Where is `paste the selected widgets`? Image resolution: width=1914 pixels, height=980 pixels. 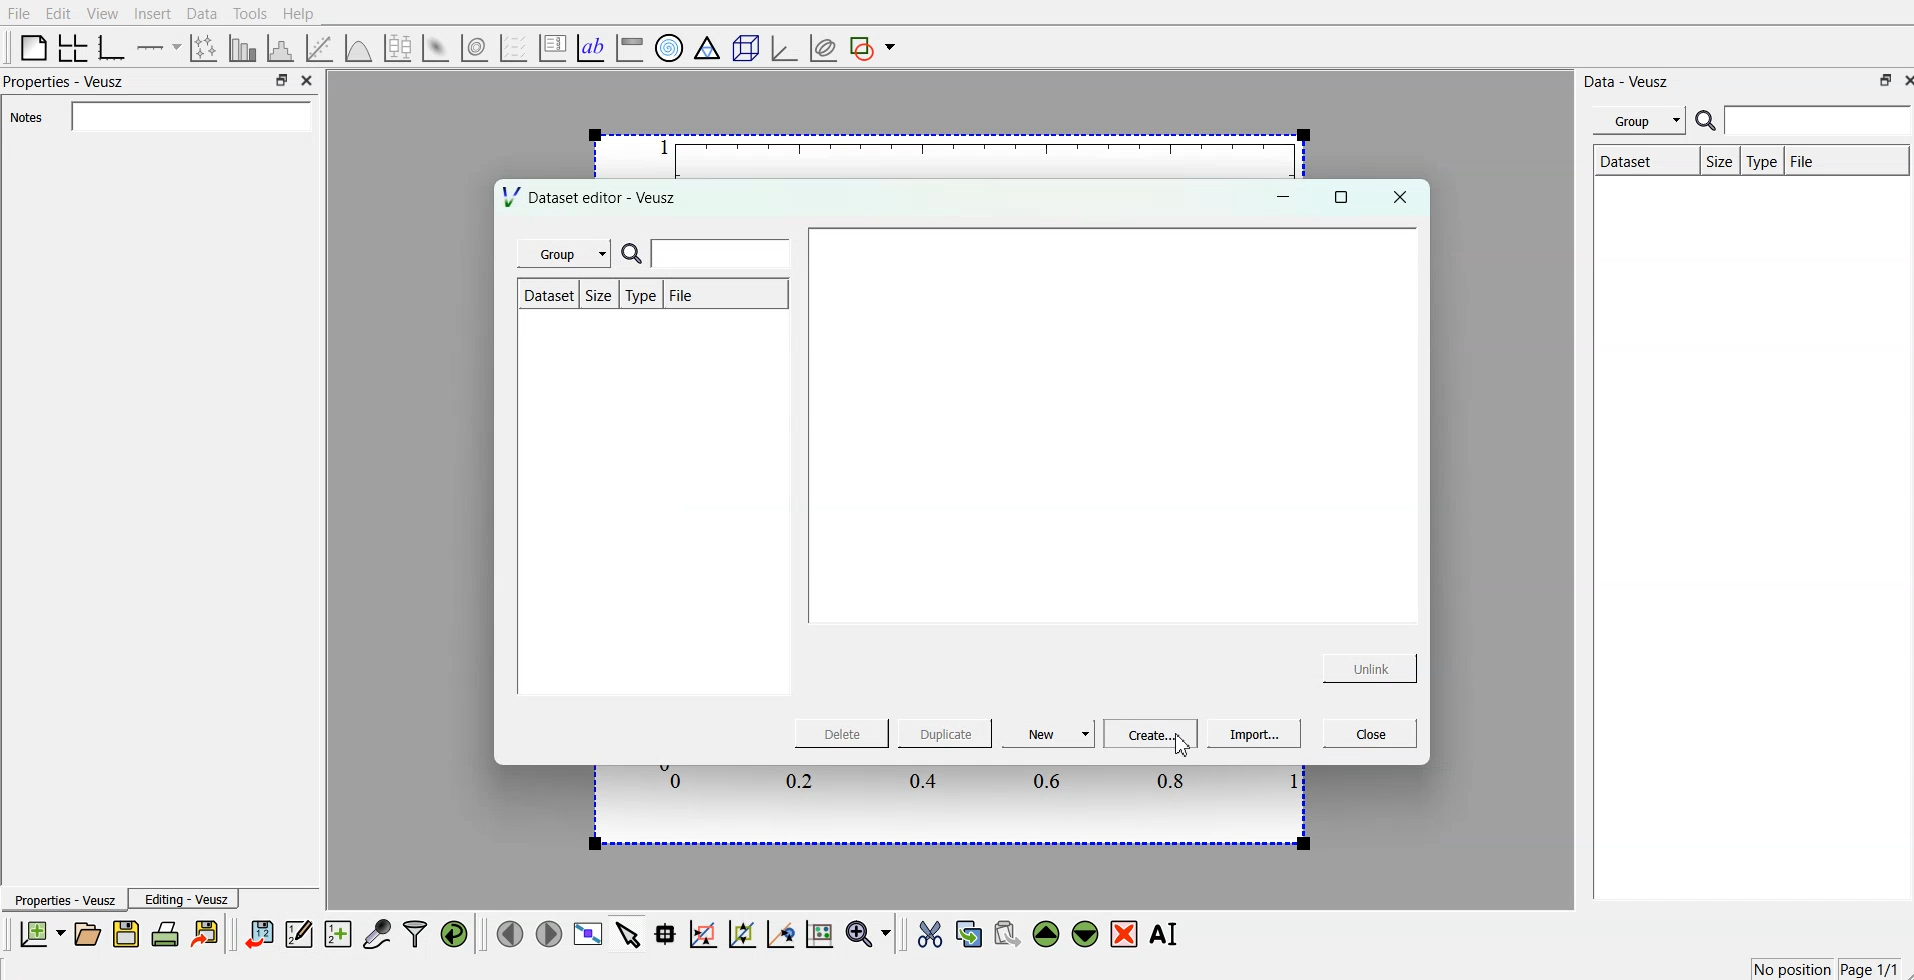
paste the selected widgets is located at coordinates (1007, 935).